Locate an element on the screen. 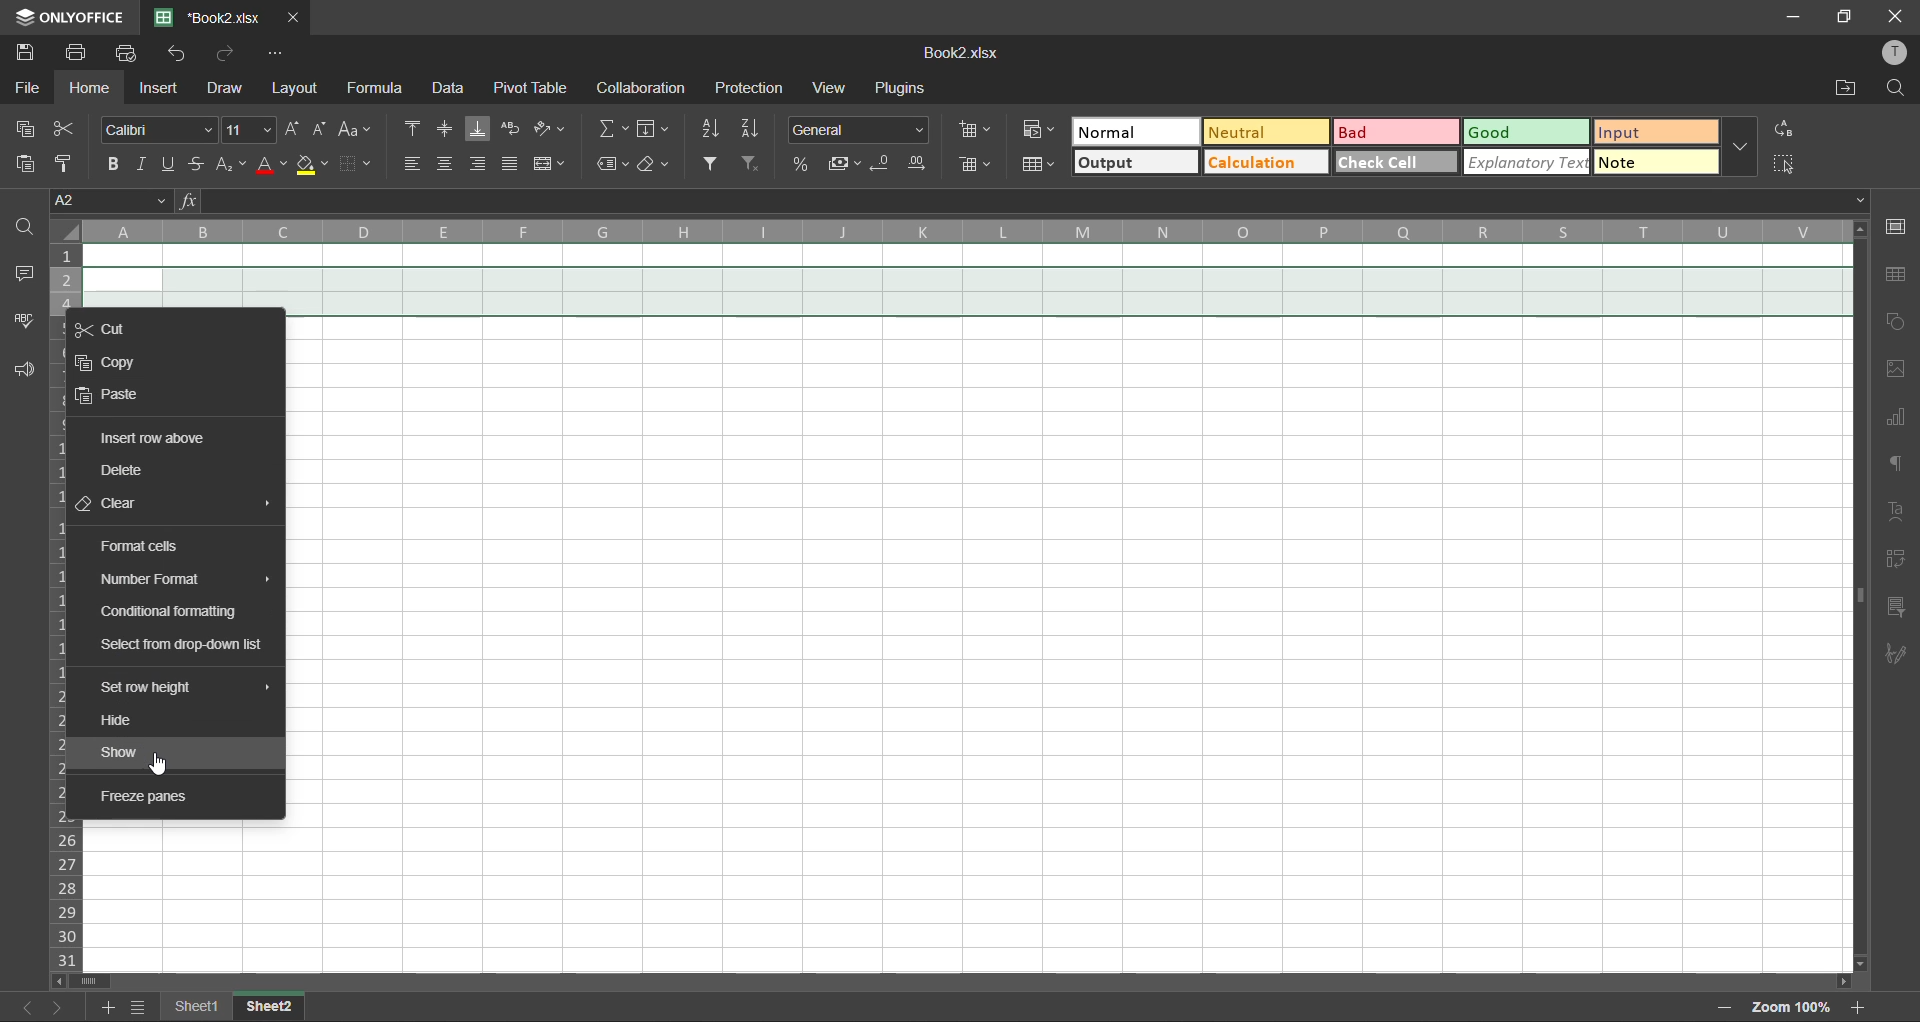  minimize is located at coordinates (1794, 18).